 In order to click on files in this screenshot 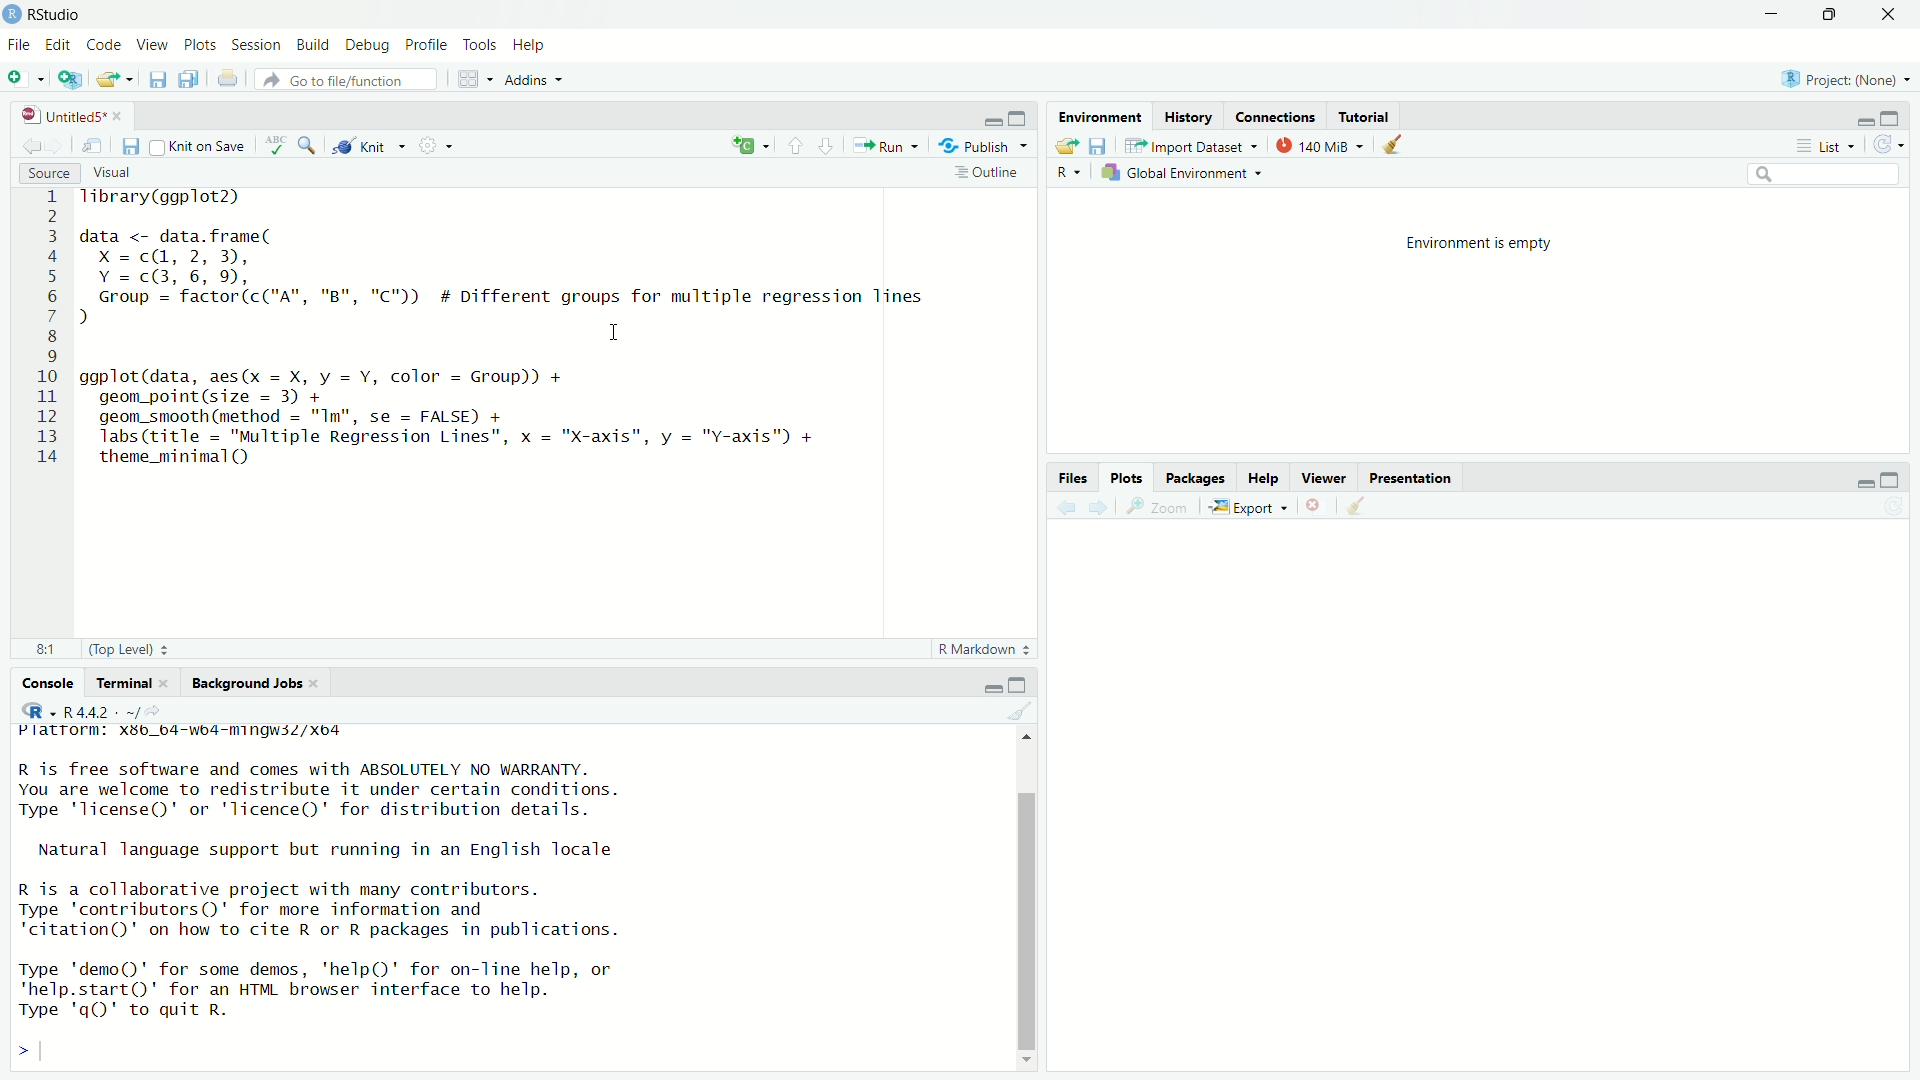, I will do `click(132, 147)`.